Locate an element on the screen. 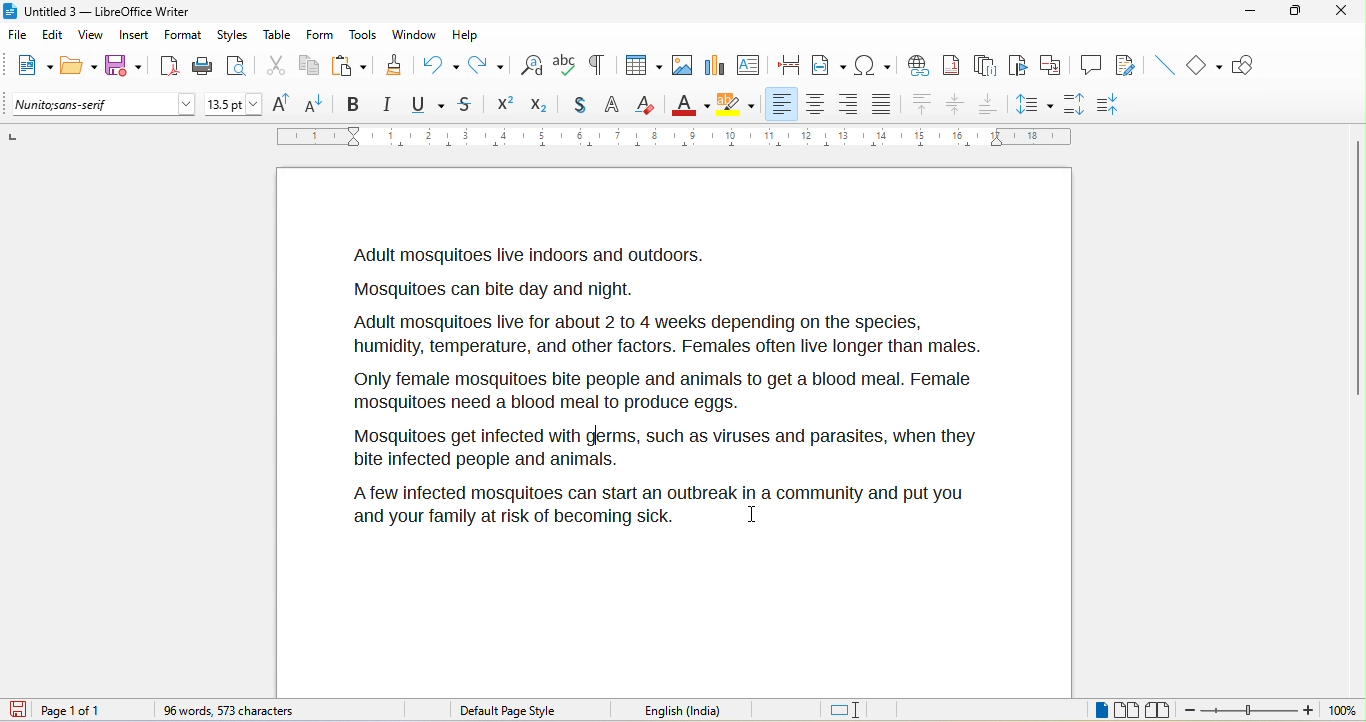  insert line is located at coordinates (1163, 64).